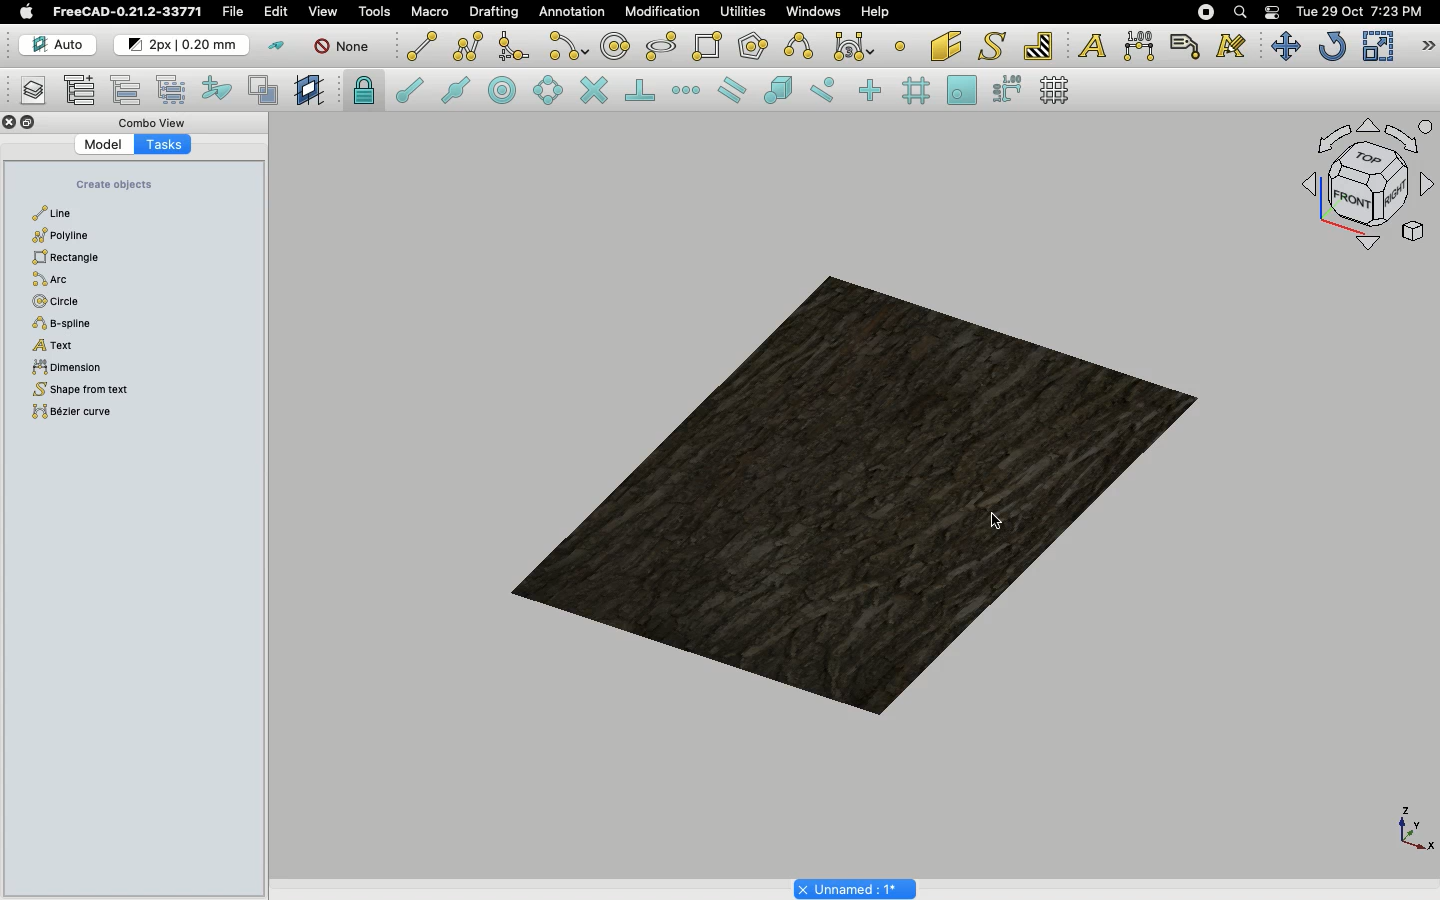  I want to click on Snap intersection, so click(593, 88).